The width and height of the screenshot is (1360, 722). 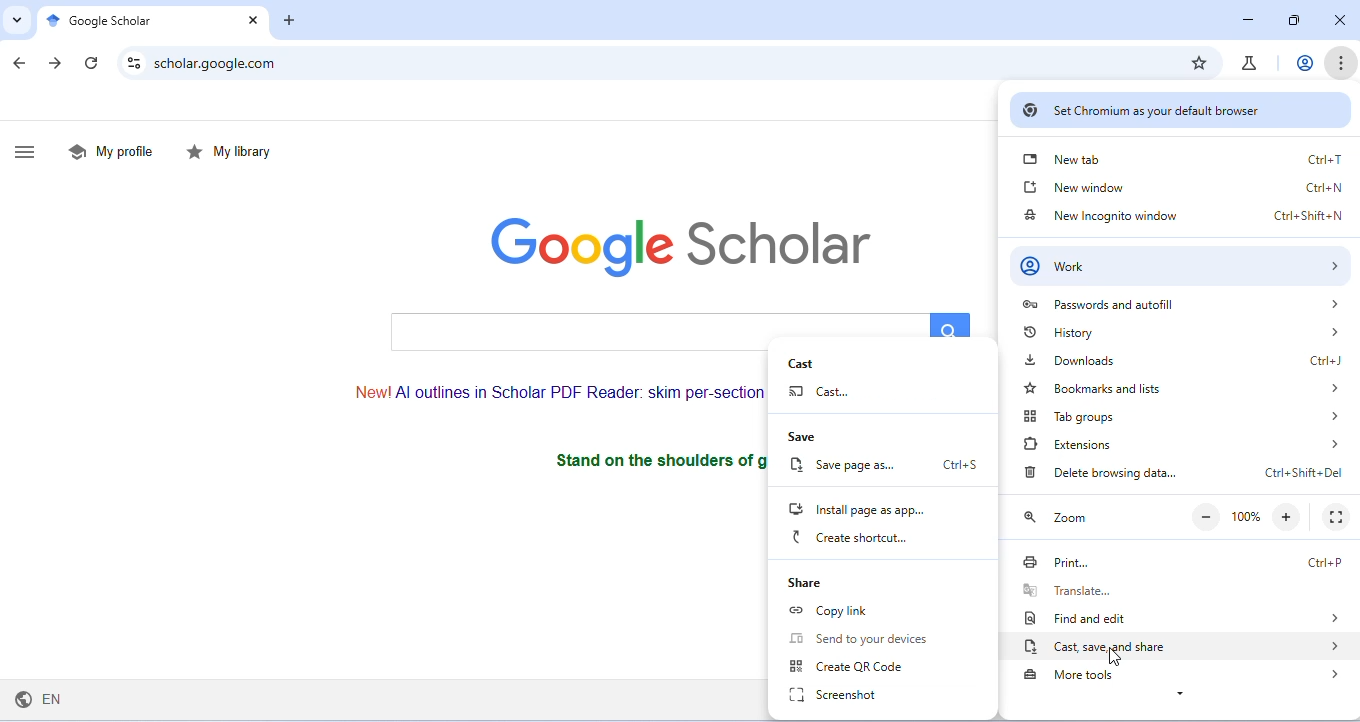 I want to click on search tabs, so click(x=15, y=20).